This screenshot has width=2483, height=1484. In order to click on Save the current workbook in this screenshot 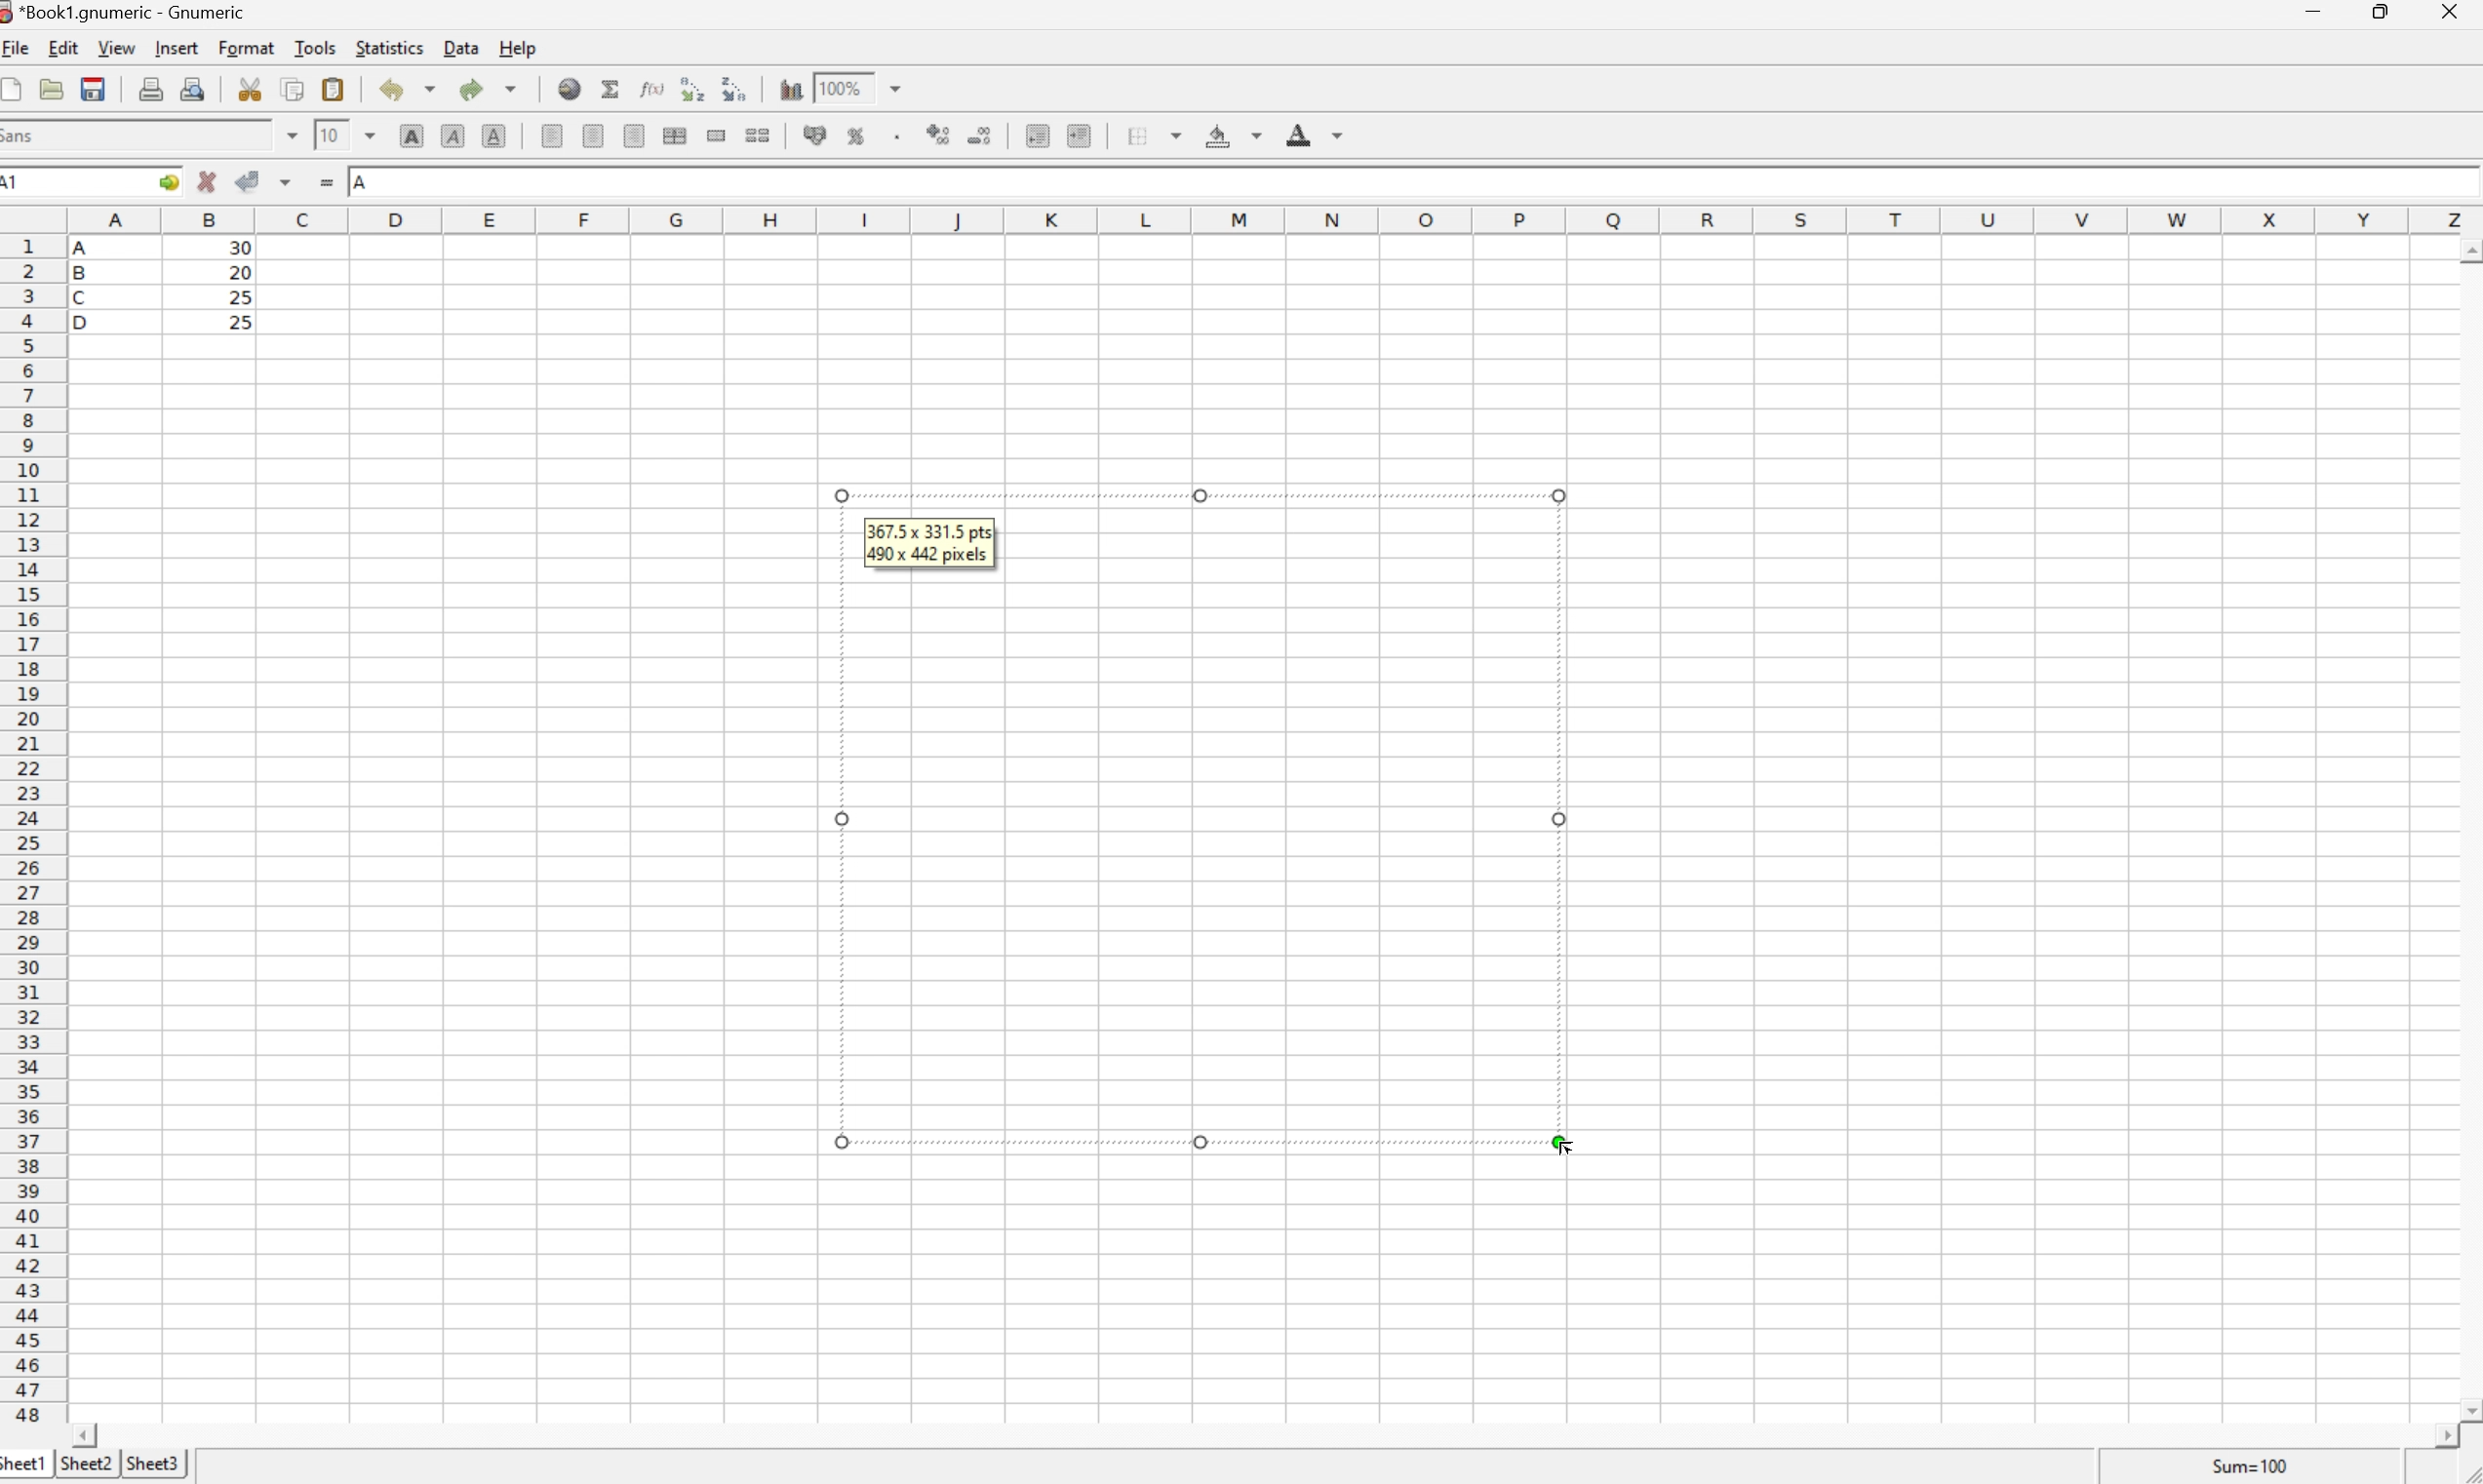, I will do `click(92, 89)`.